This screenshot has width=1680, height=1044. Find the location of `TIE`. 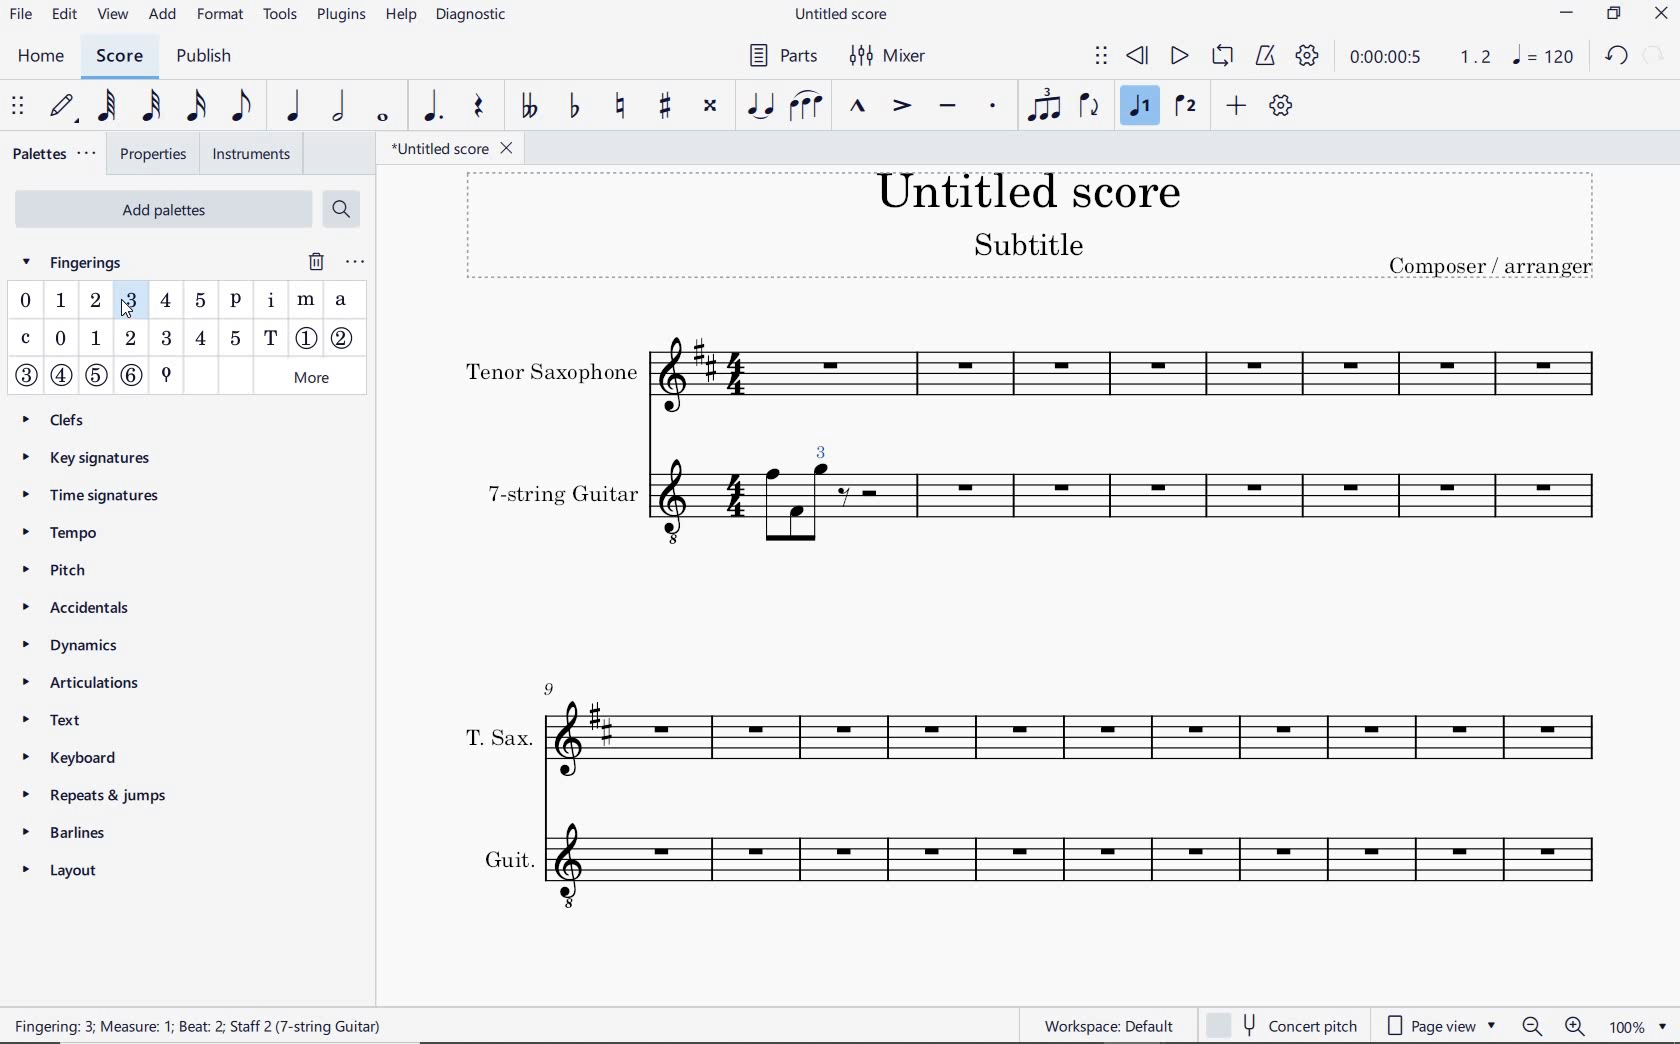

TIE is located at coordinates (759, 105).